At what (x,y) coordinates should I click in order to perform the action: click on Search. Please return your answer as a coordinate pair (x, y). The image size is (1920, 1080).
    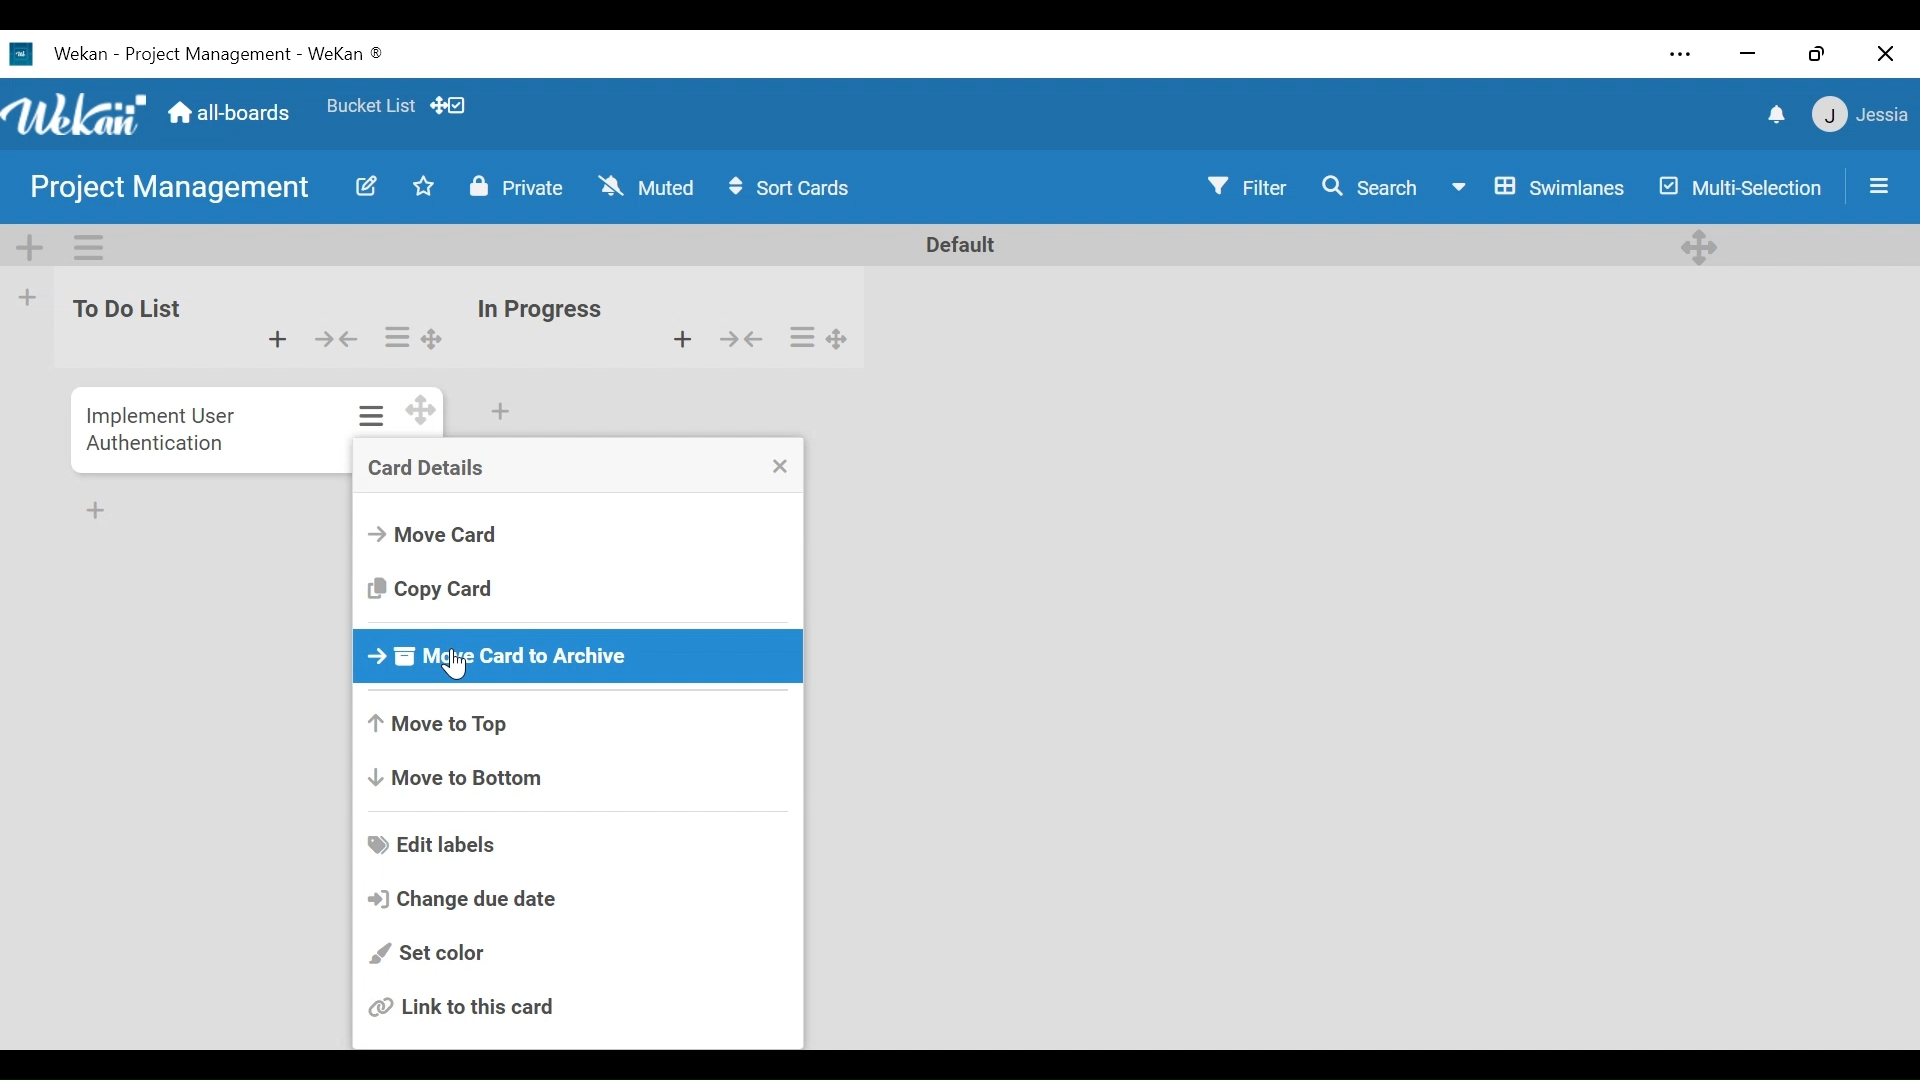
    Looking at the image, I should click on (1377, 187).